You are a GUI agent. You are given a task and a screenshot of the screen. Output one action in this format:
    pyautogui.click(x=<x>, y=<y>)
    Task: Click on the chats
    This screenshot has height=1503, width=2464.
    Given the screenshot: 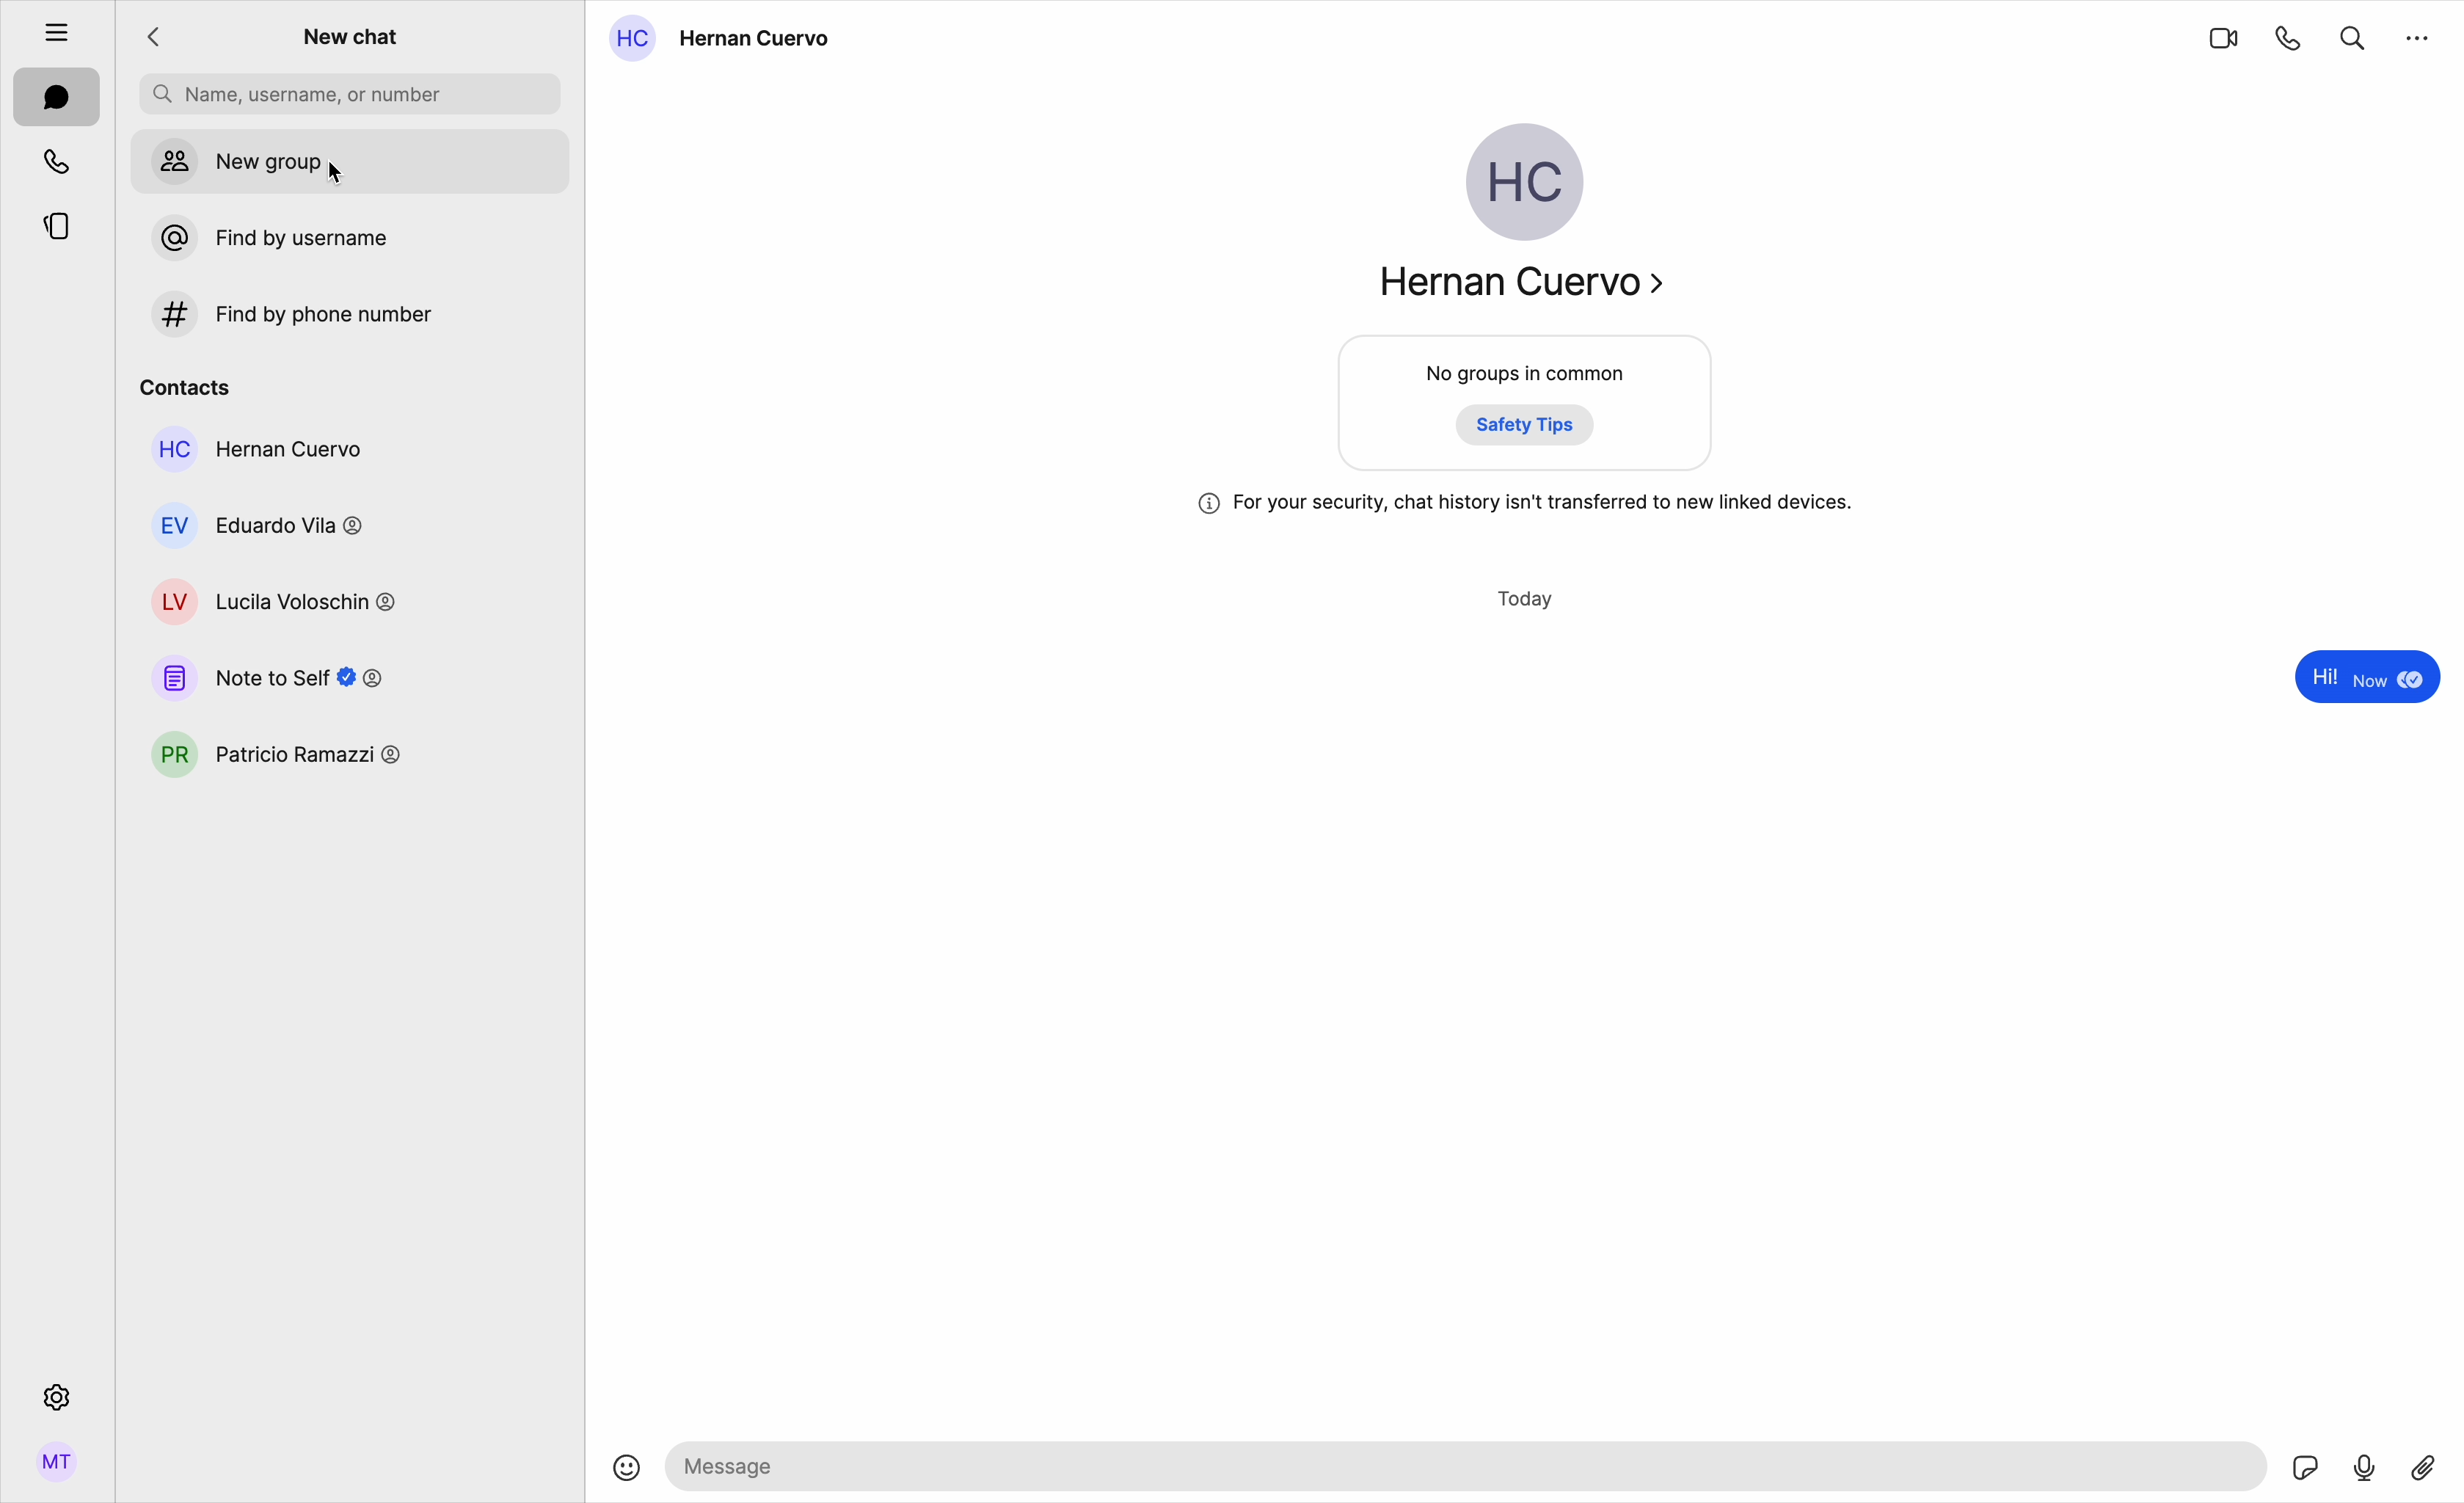 What is the action you would take?
    pyautogui.click(x=57, y=99)
    